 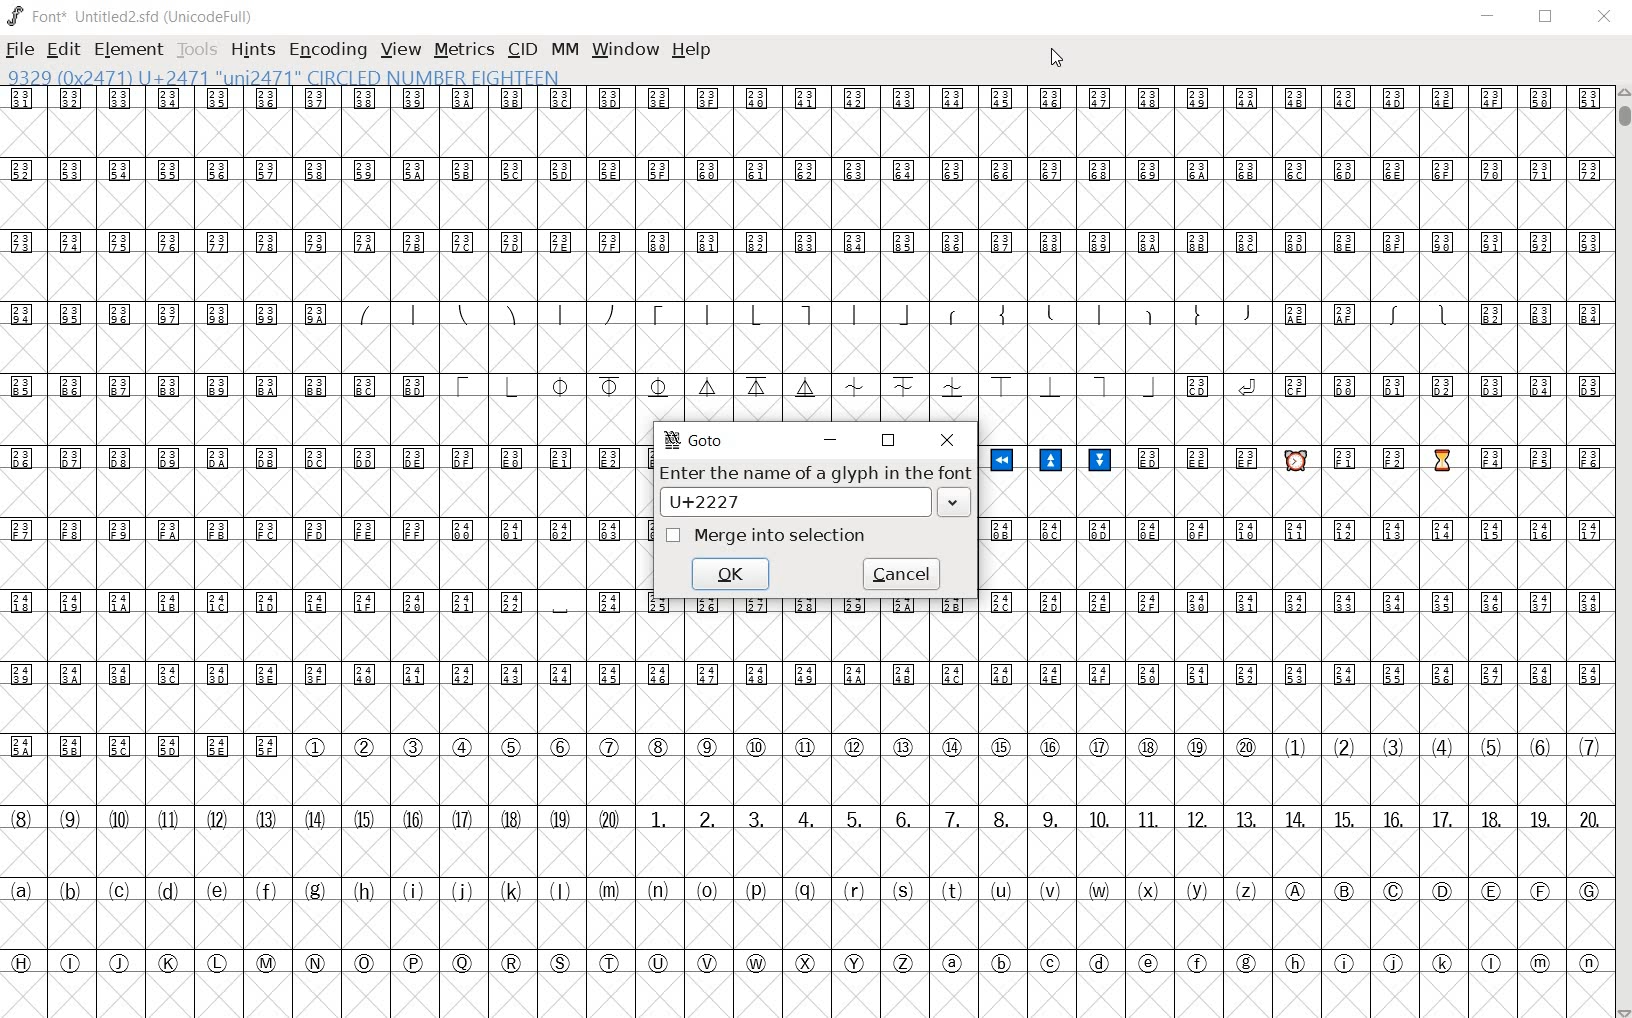 What do you see at coordinates (1055, 60) in the screenshot?
I see `cursor` at bounding box center [1055, 60].